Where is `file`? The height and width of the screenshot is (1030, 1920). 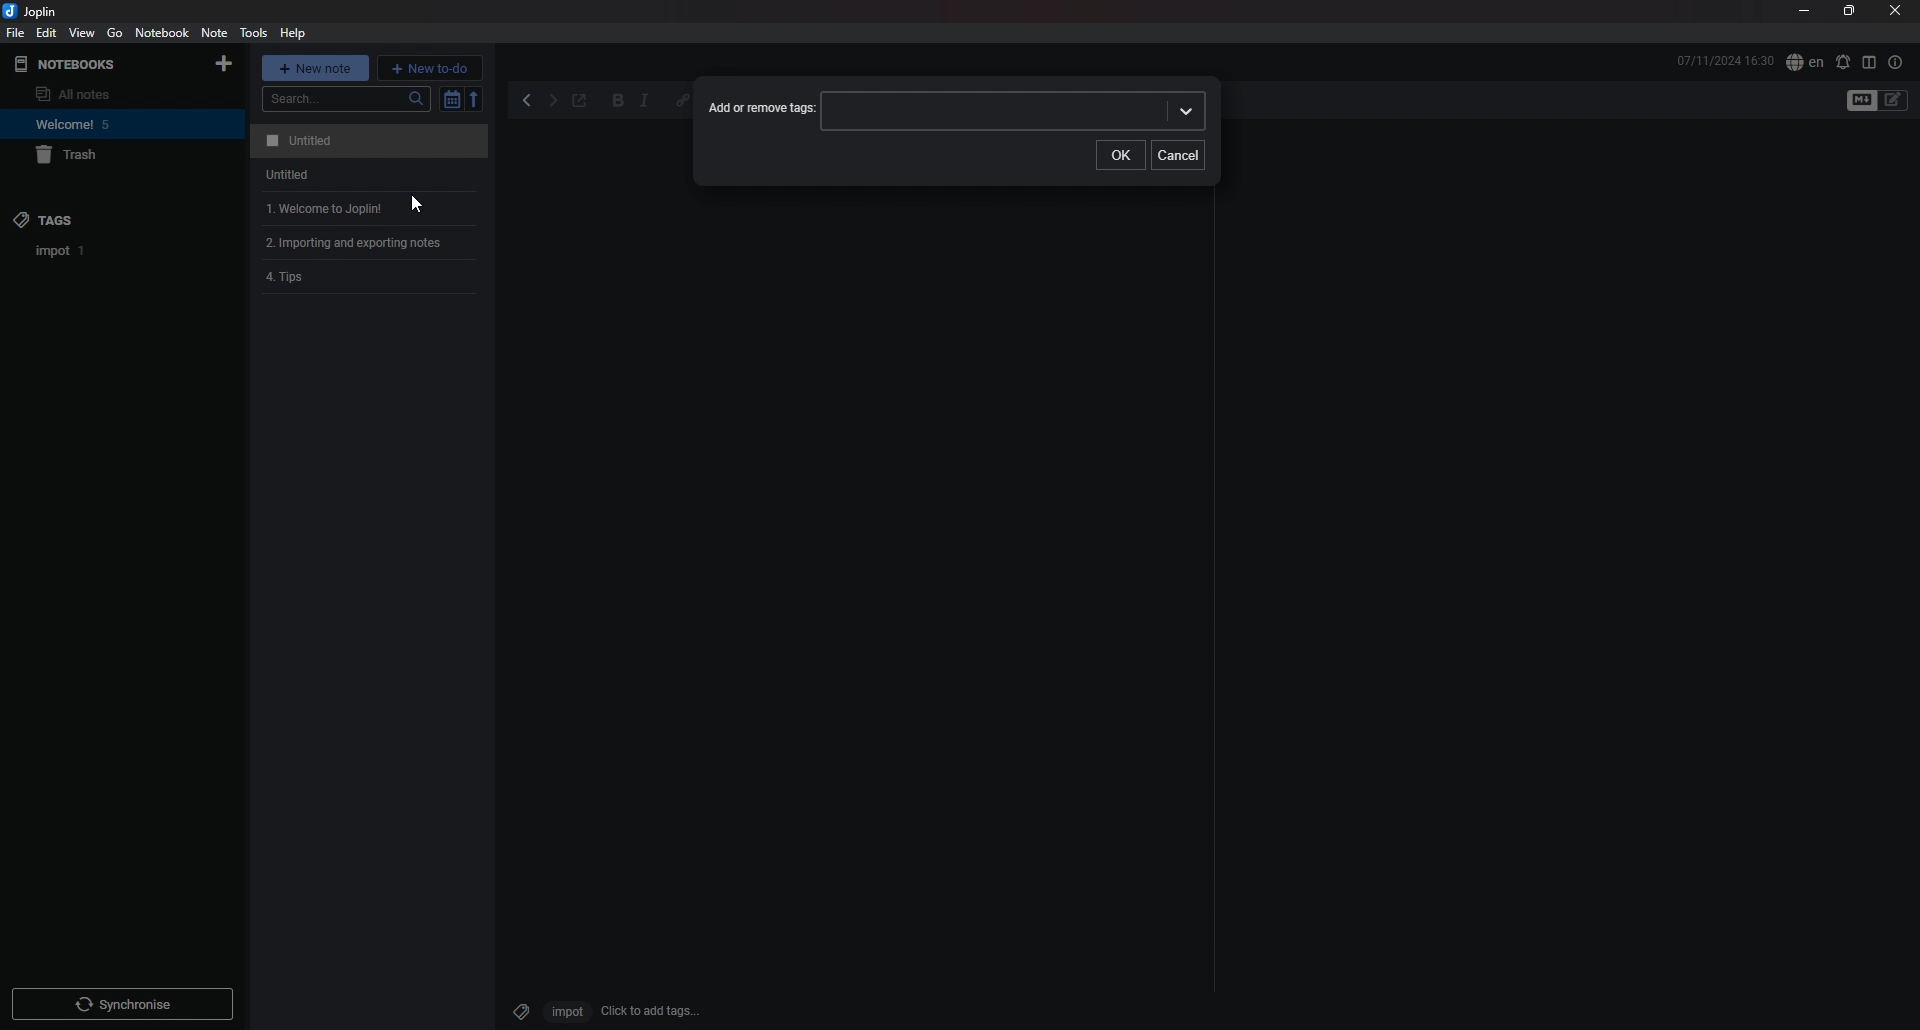
file is located at coordinates (16, 33).